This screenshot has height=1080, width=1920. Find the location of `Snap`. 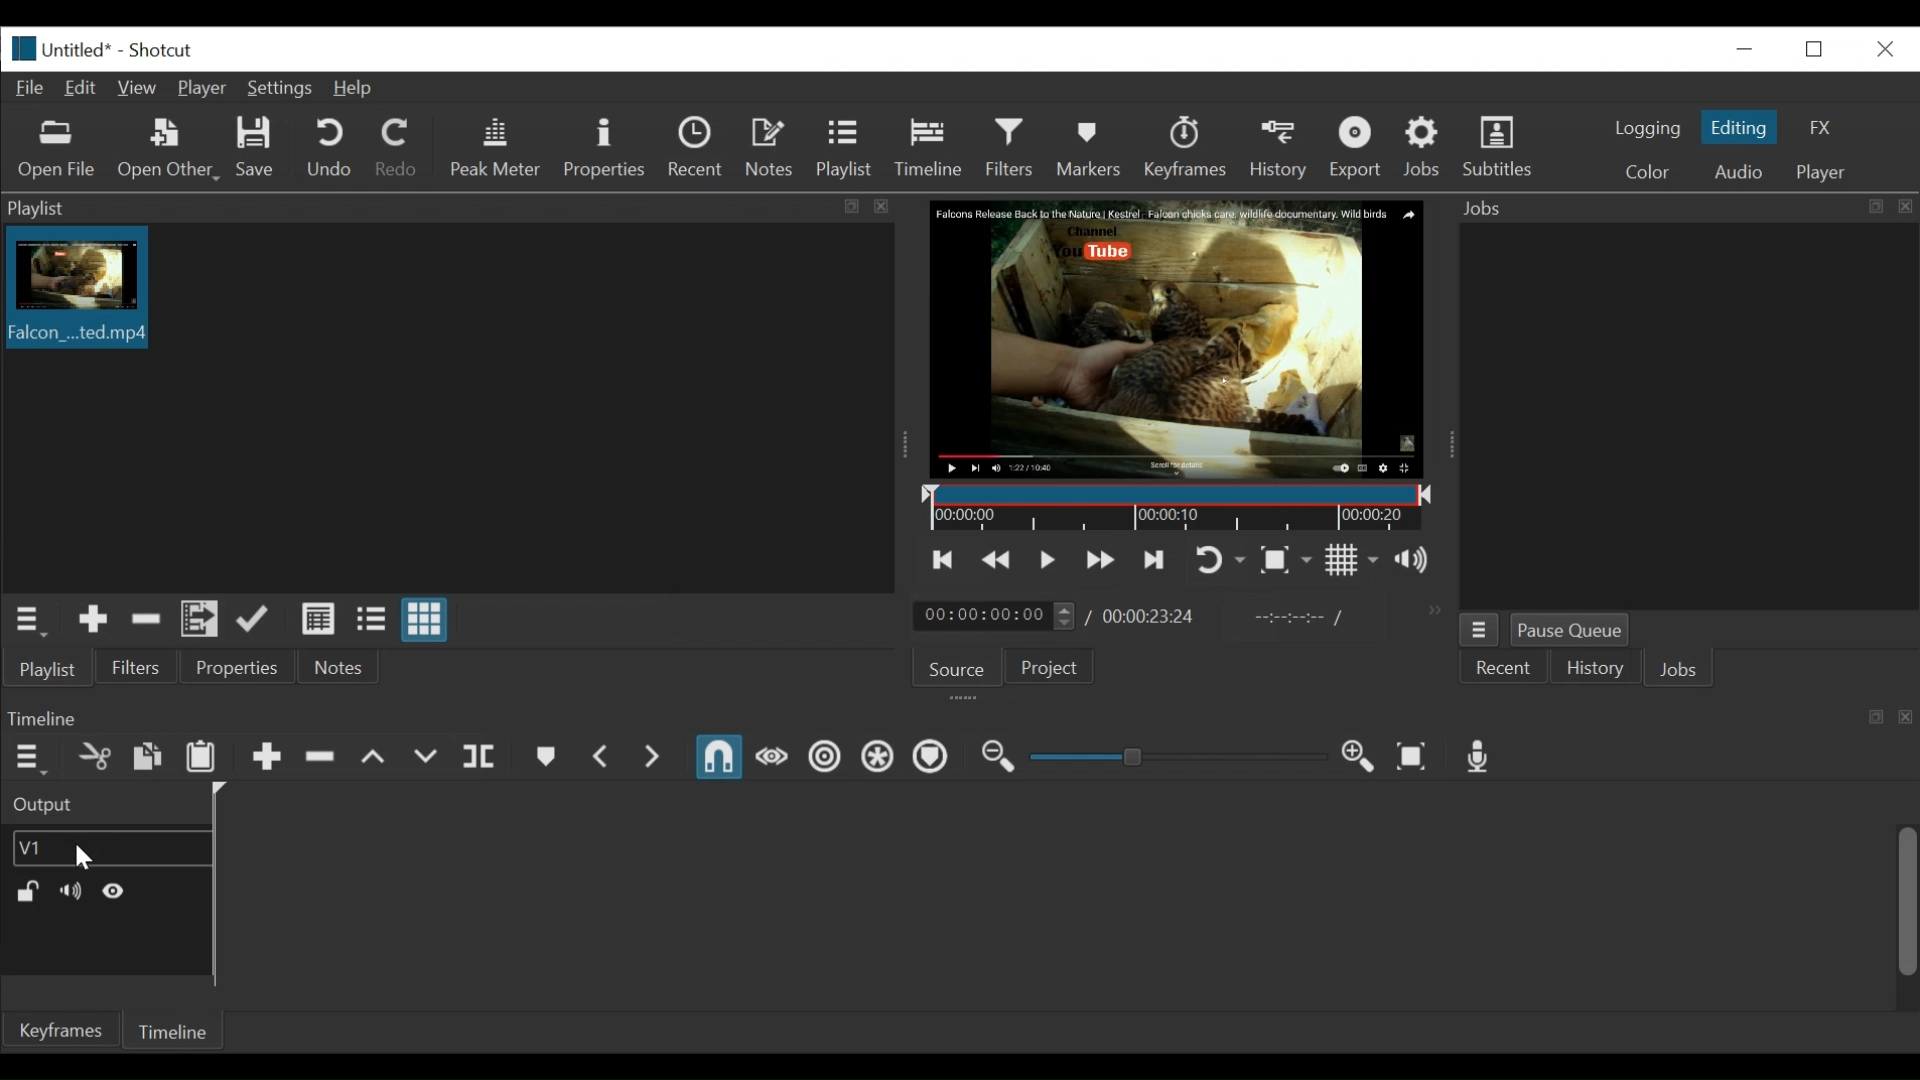

Snap is located at coordinates (721, 759).